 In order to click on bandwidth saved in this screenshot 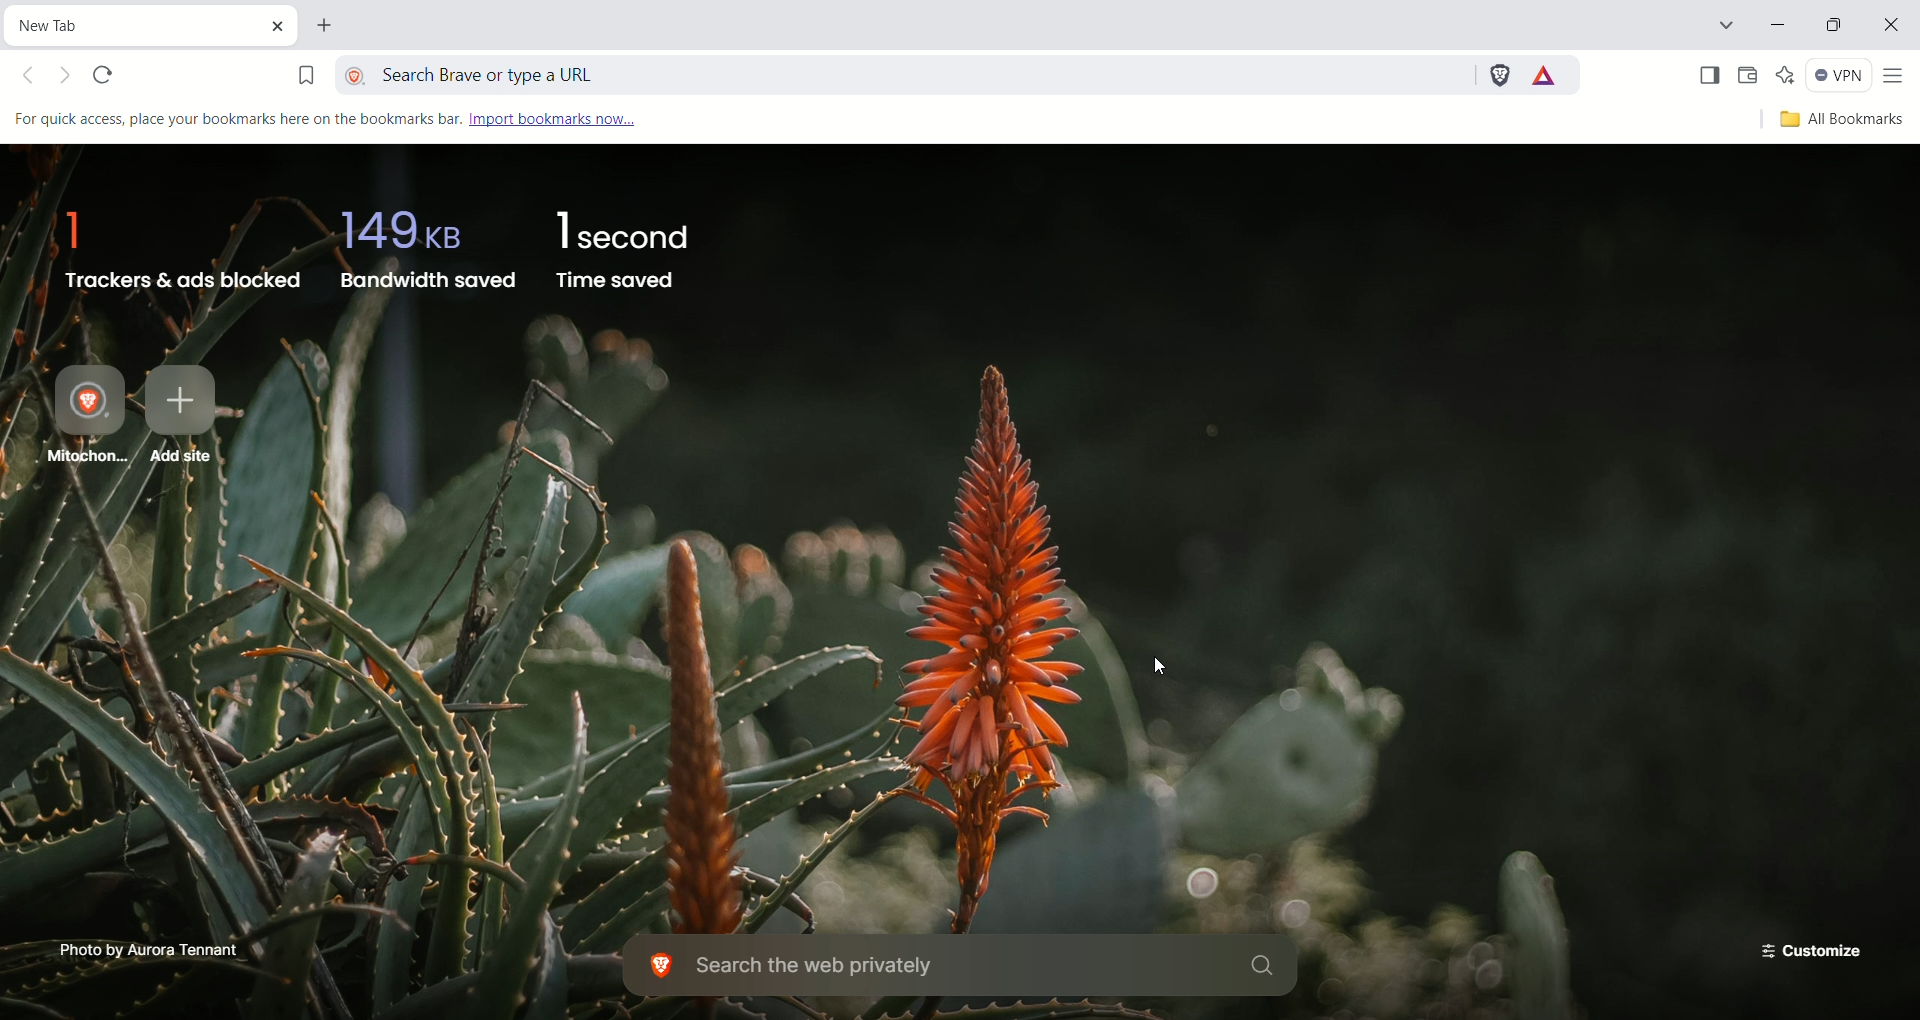, I will do `click(424, 245)`.